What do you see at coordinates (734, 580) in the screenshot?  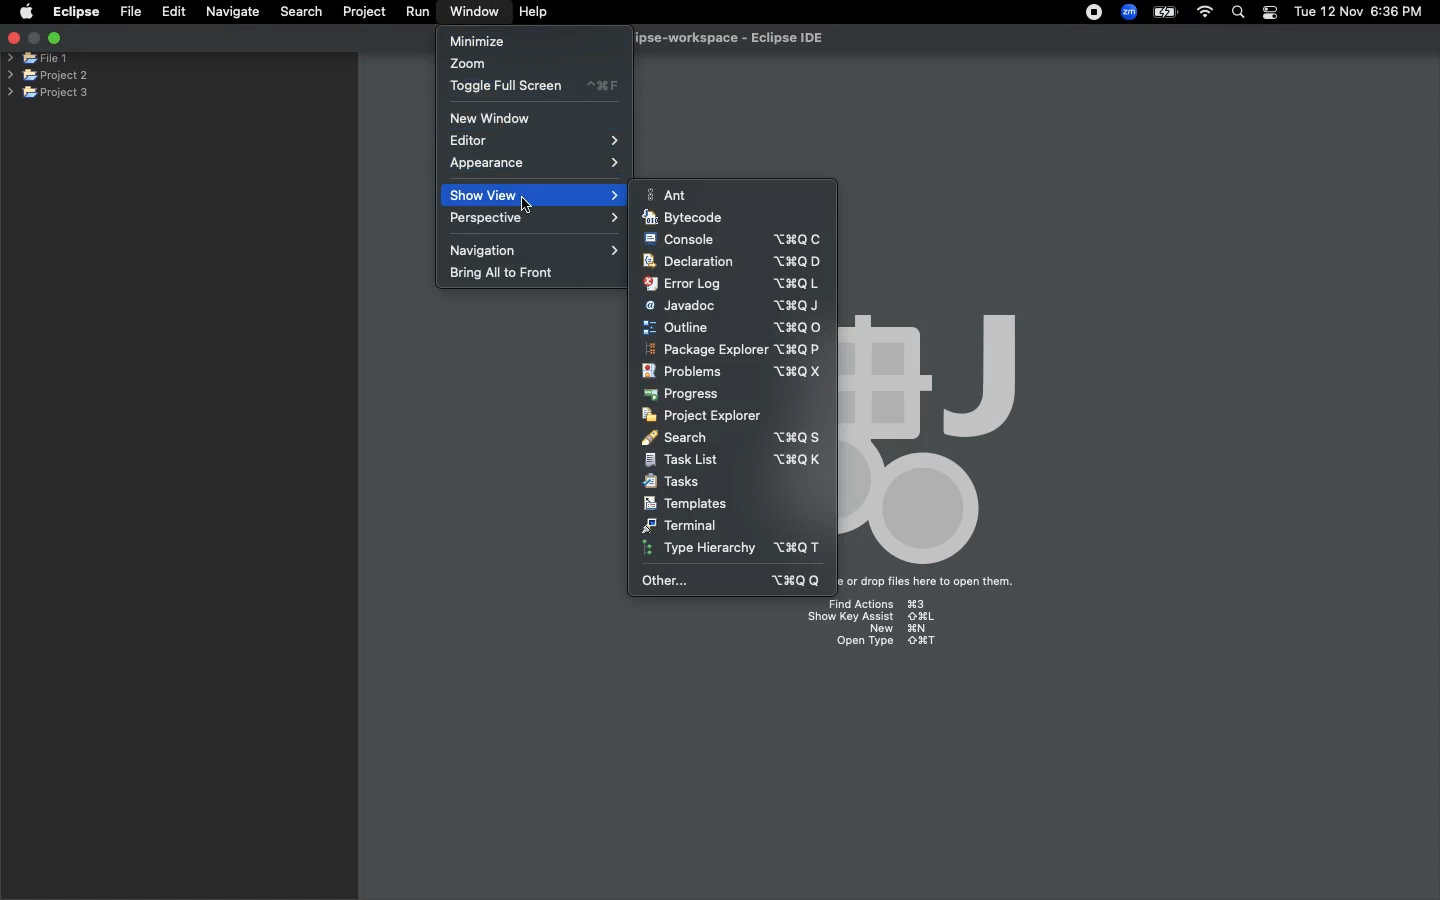 I see `Other` at bounding box center [734, 580].